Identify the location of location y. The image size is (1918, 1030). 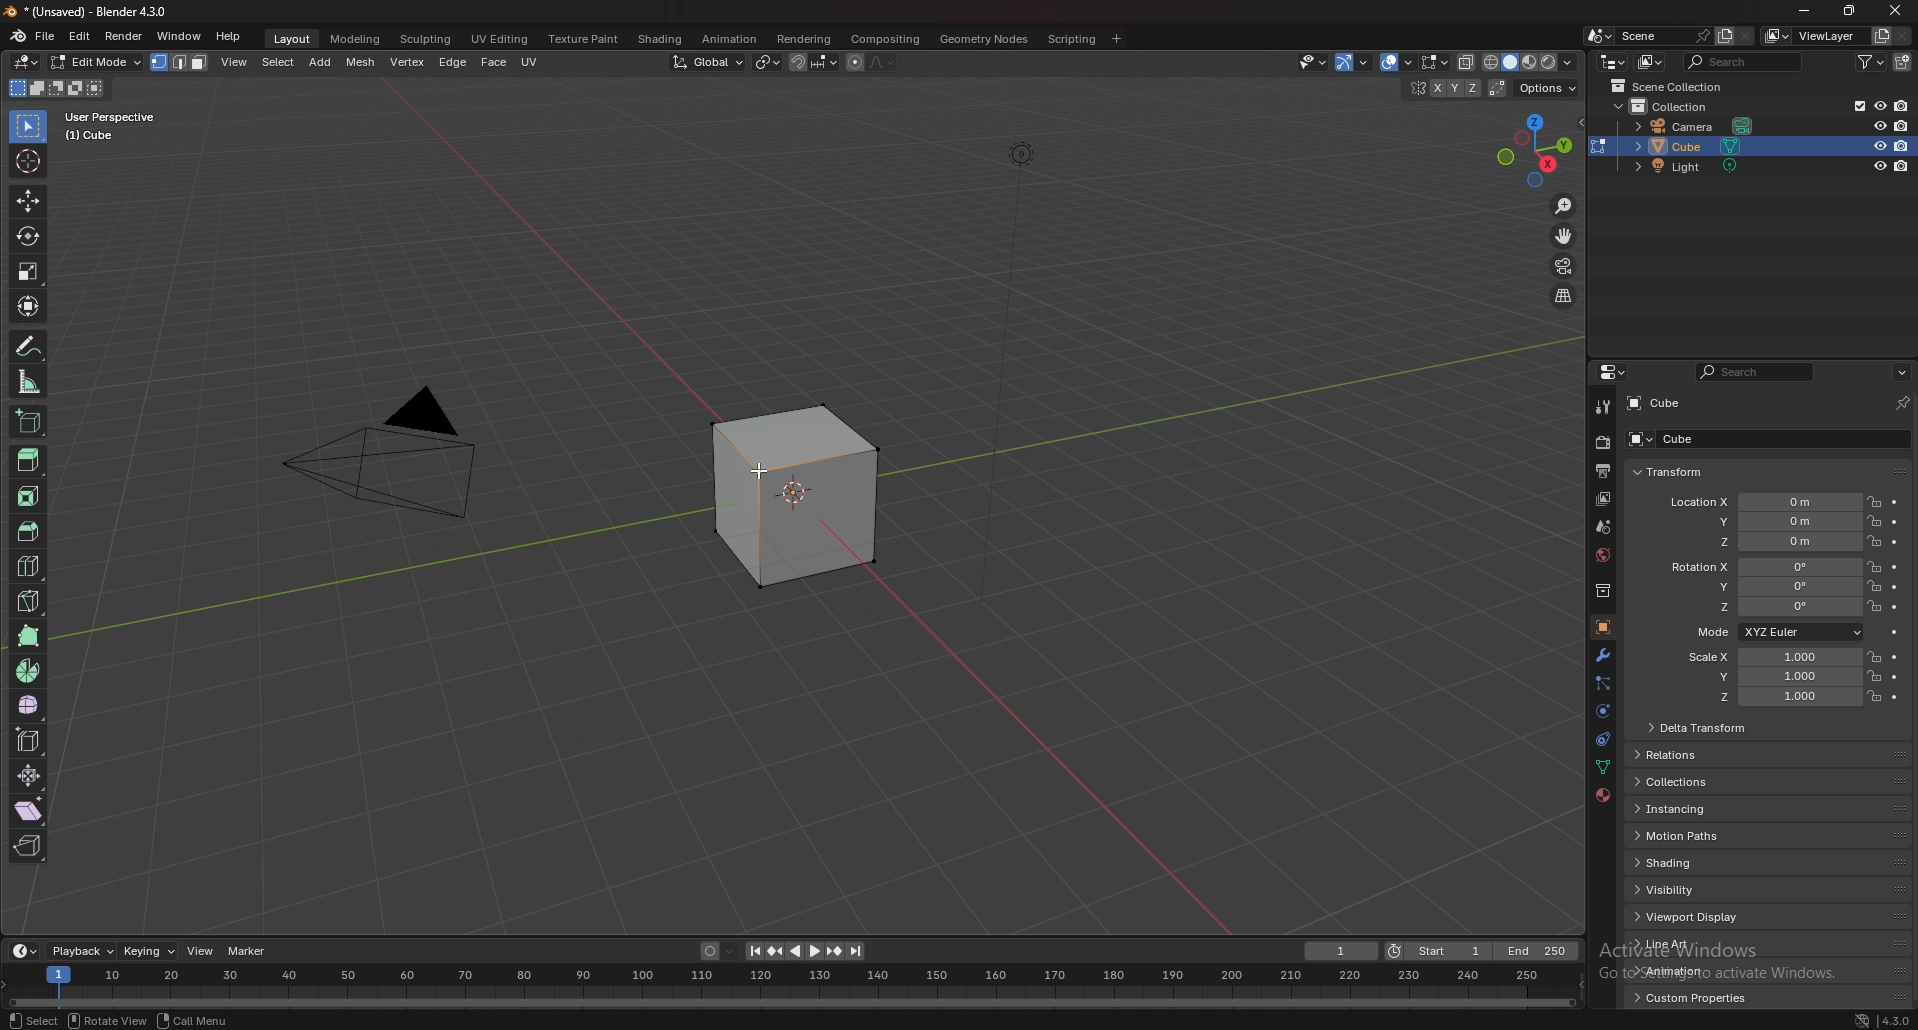
(1762, 521).